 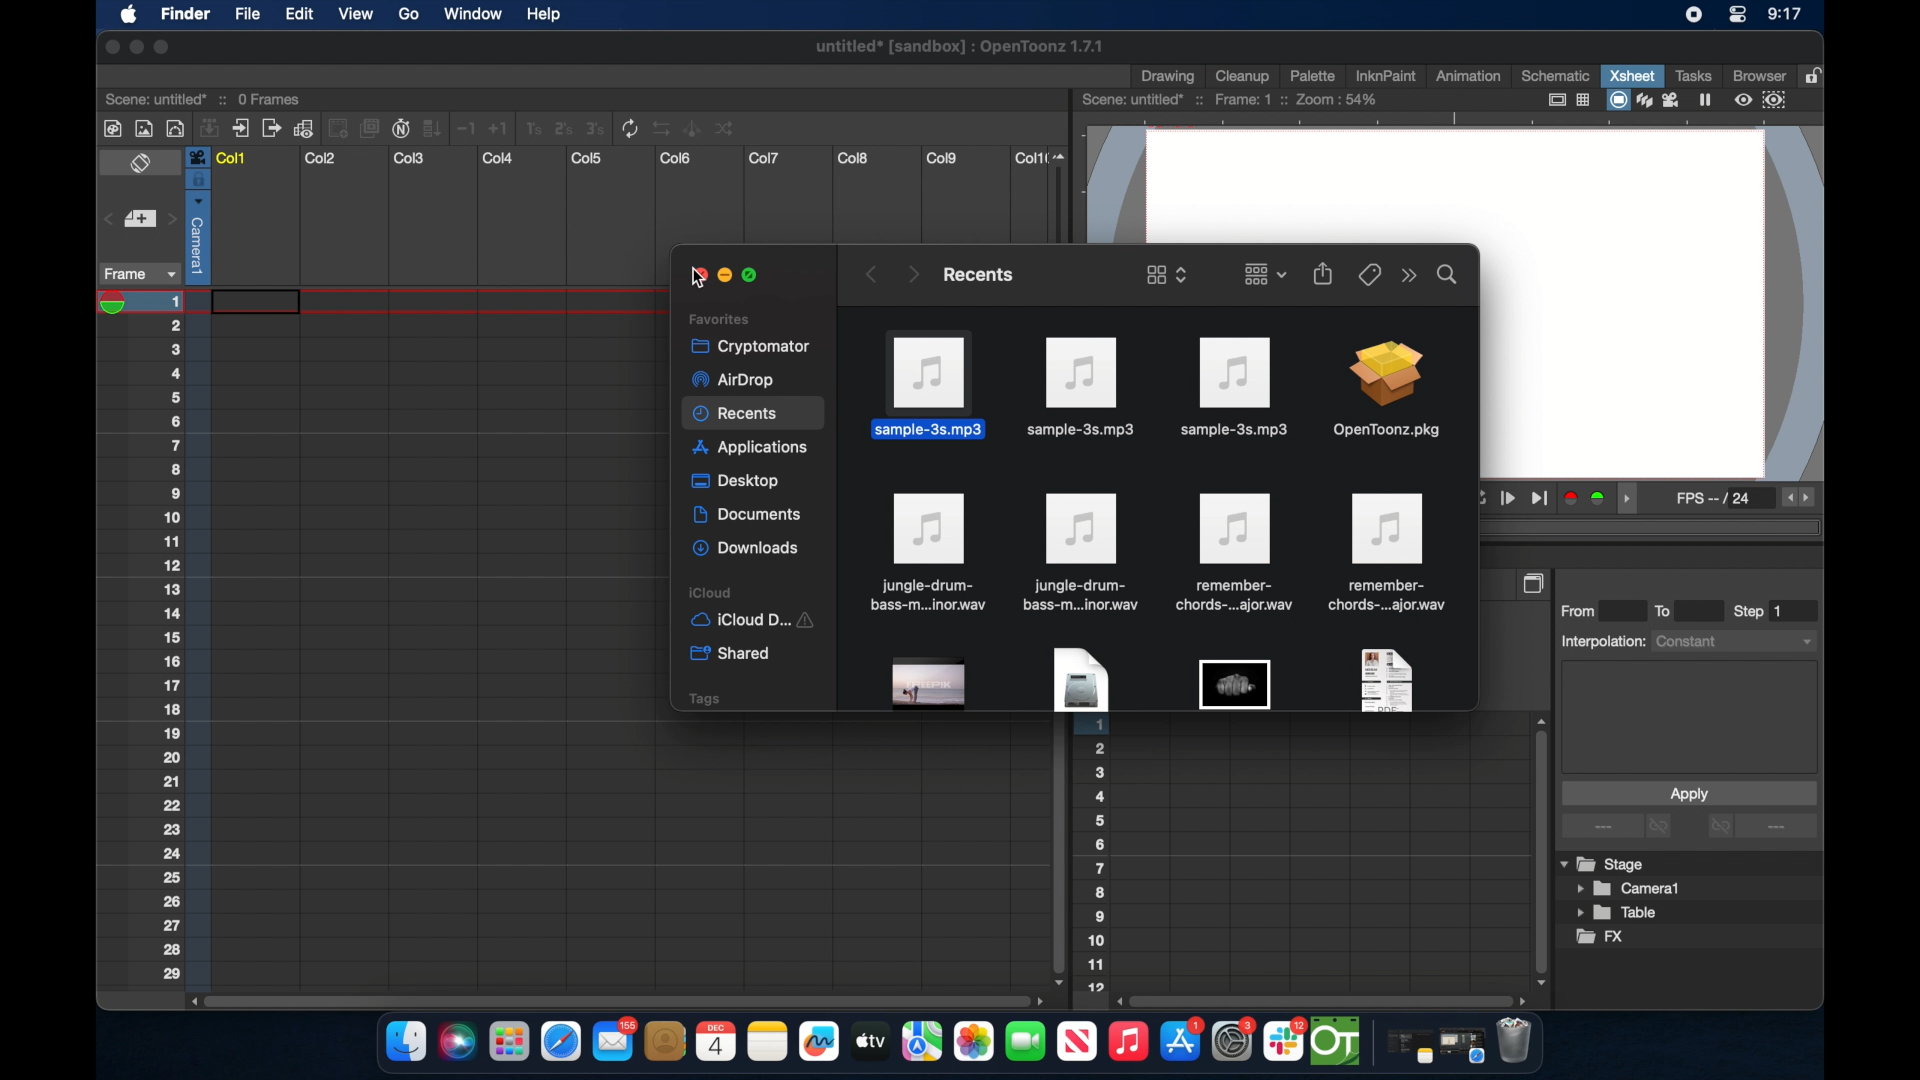 What do you see at coordinates (912, 273) in the screenshot?
I see `next` at bounding box center [912, 273].